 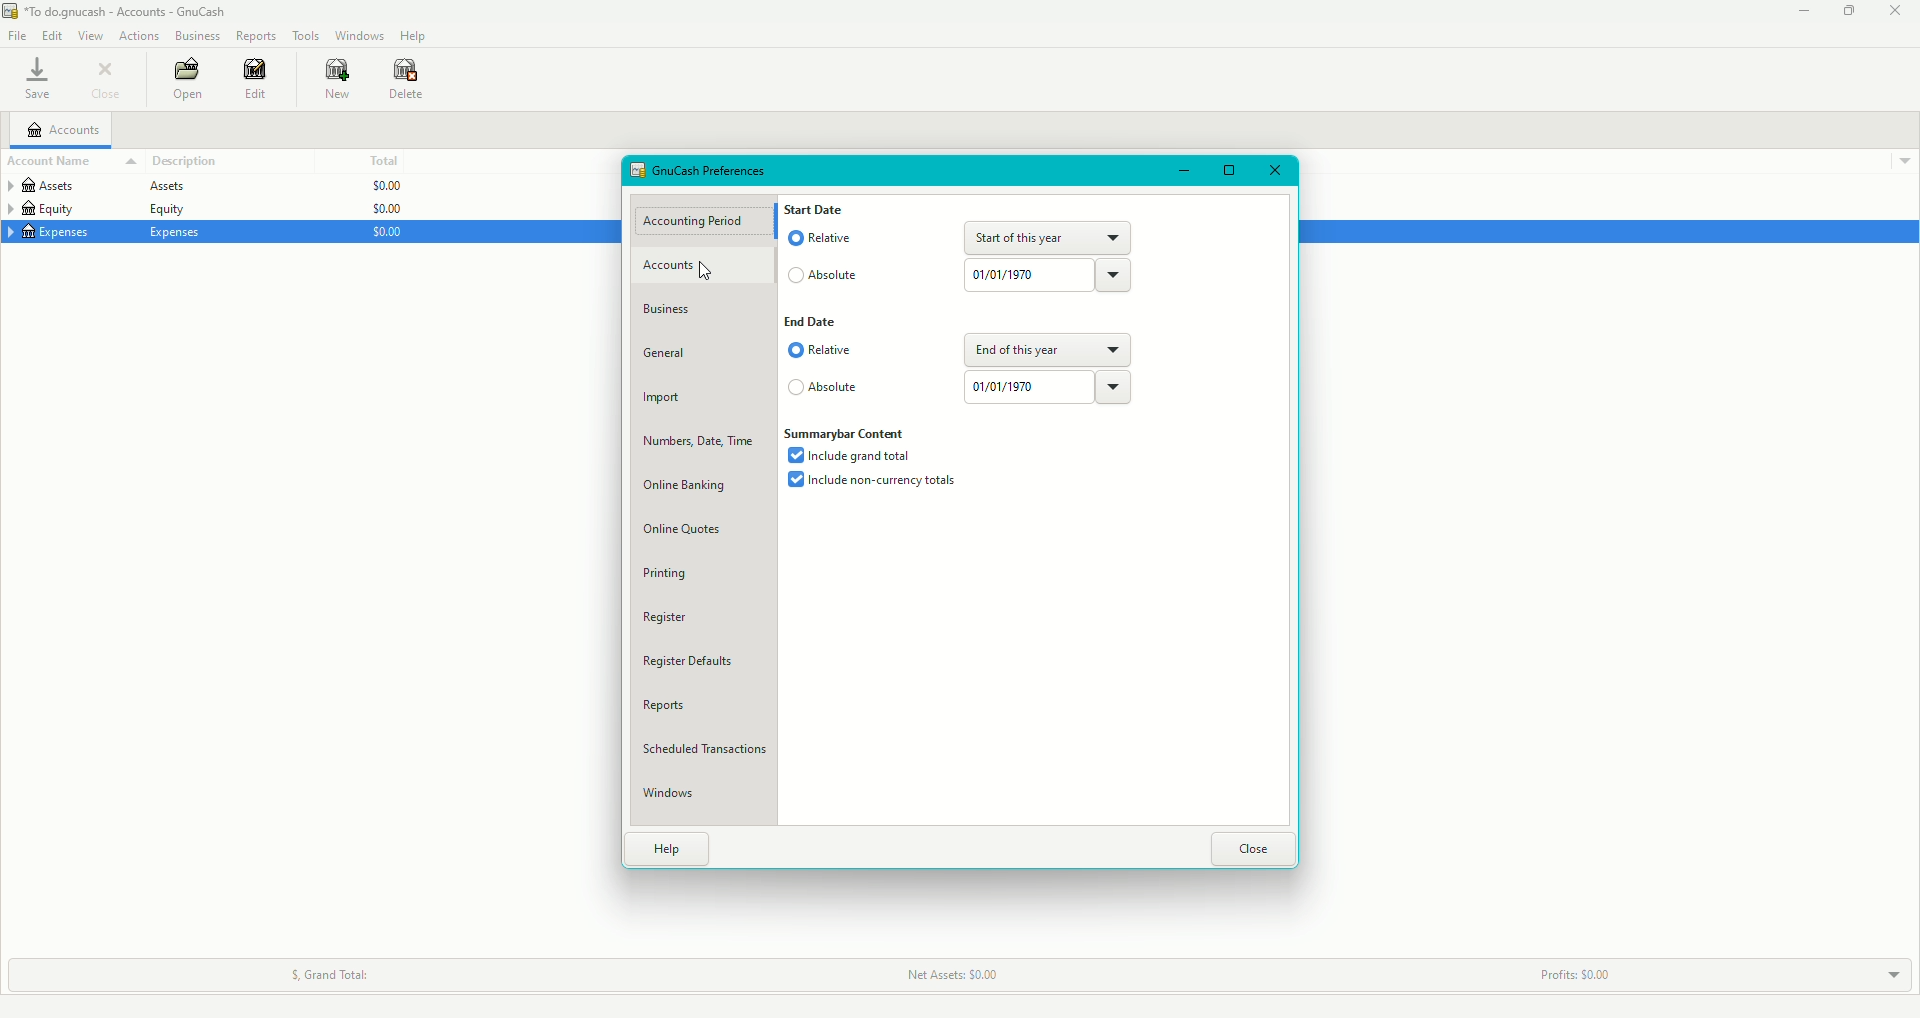 What do you see at coordinates (407, 82) in the screenshot?
I see `Delete` at bounding box center [407, 82].